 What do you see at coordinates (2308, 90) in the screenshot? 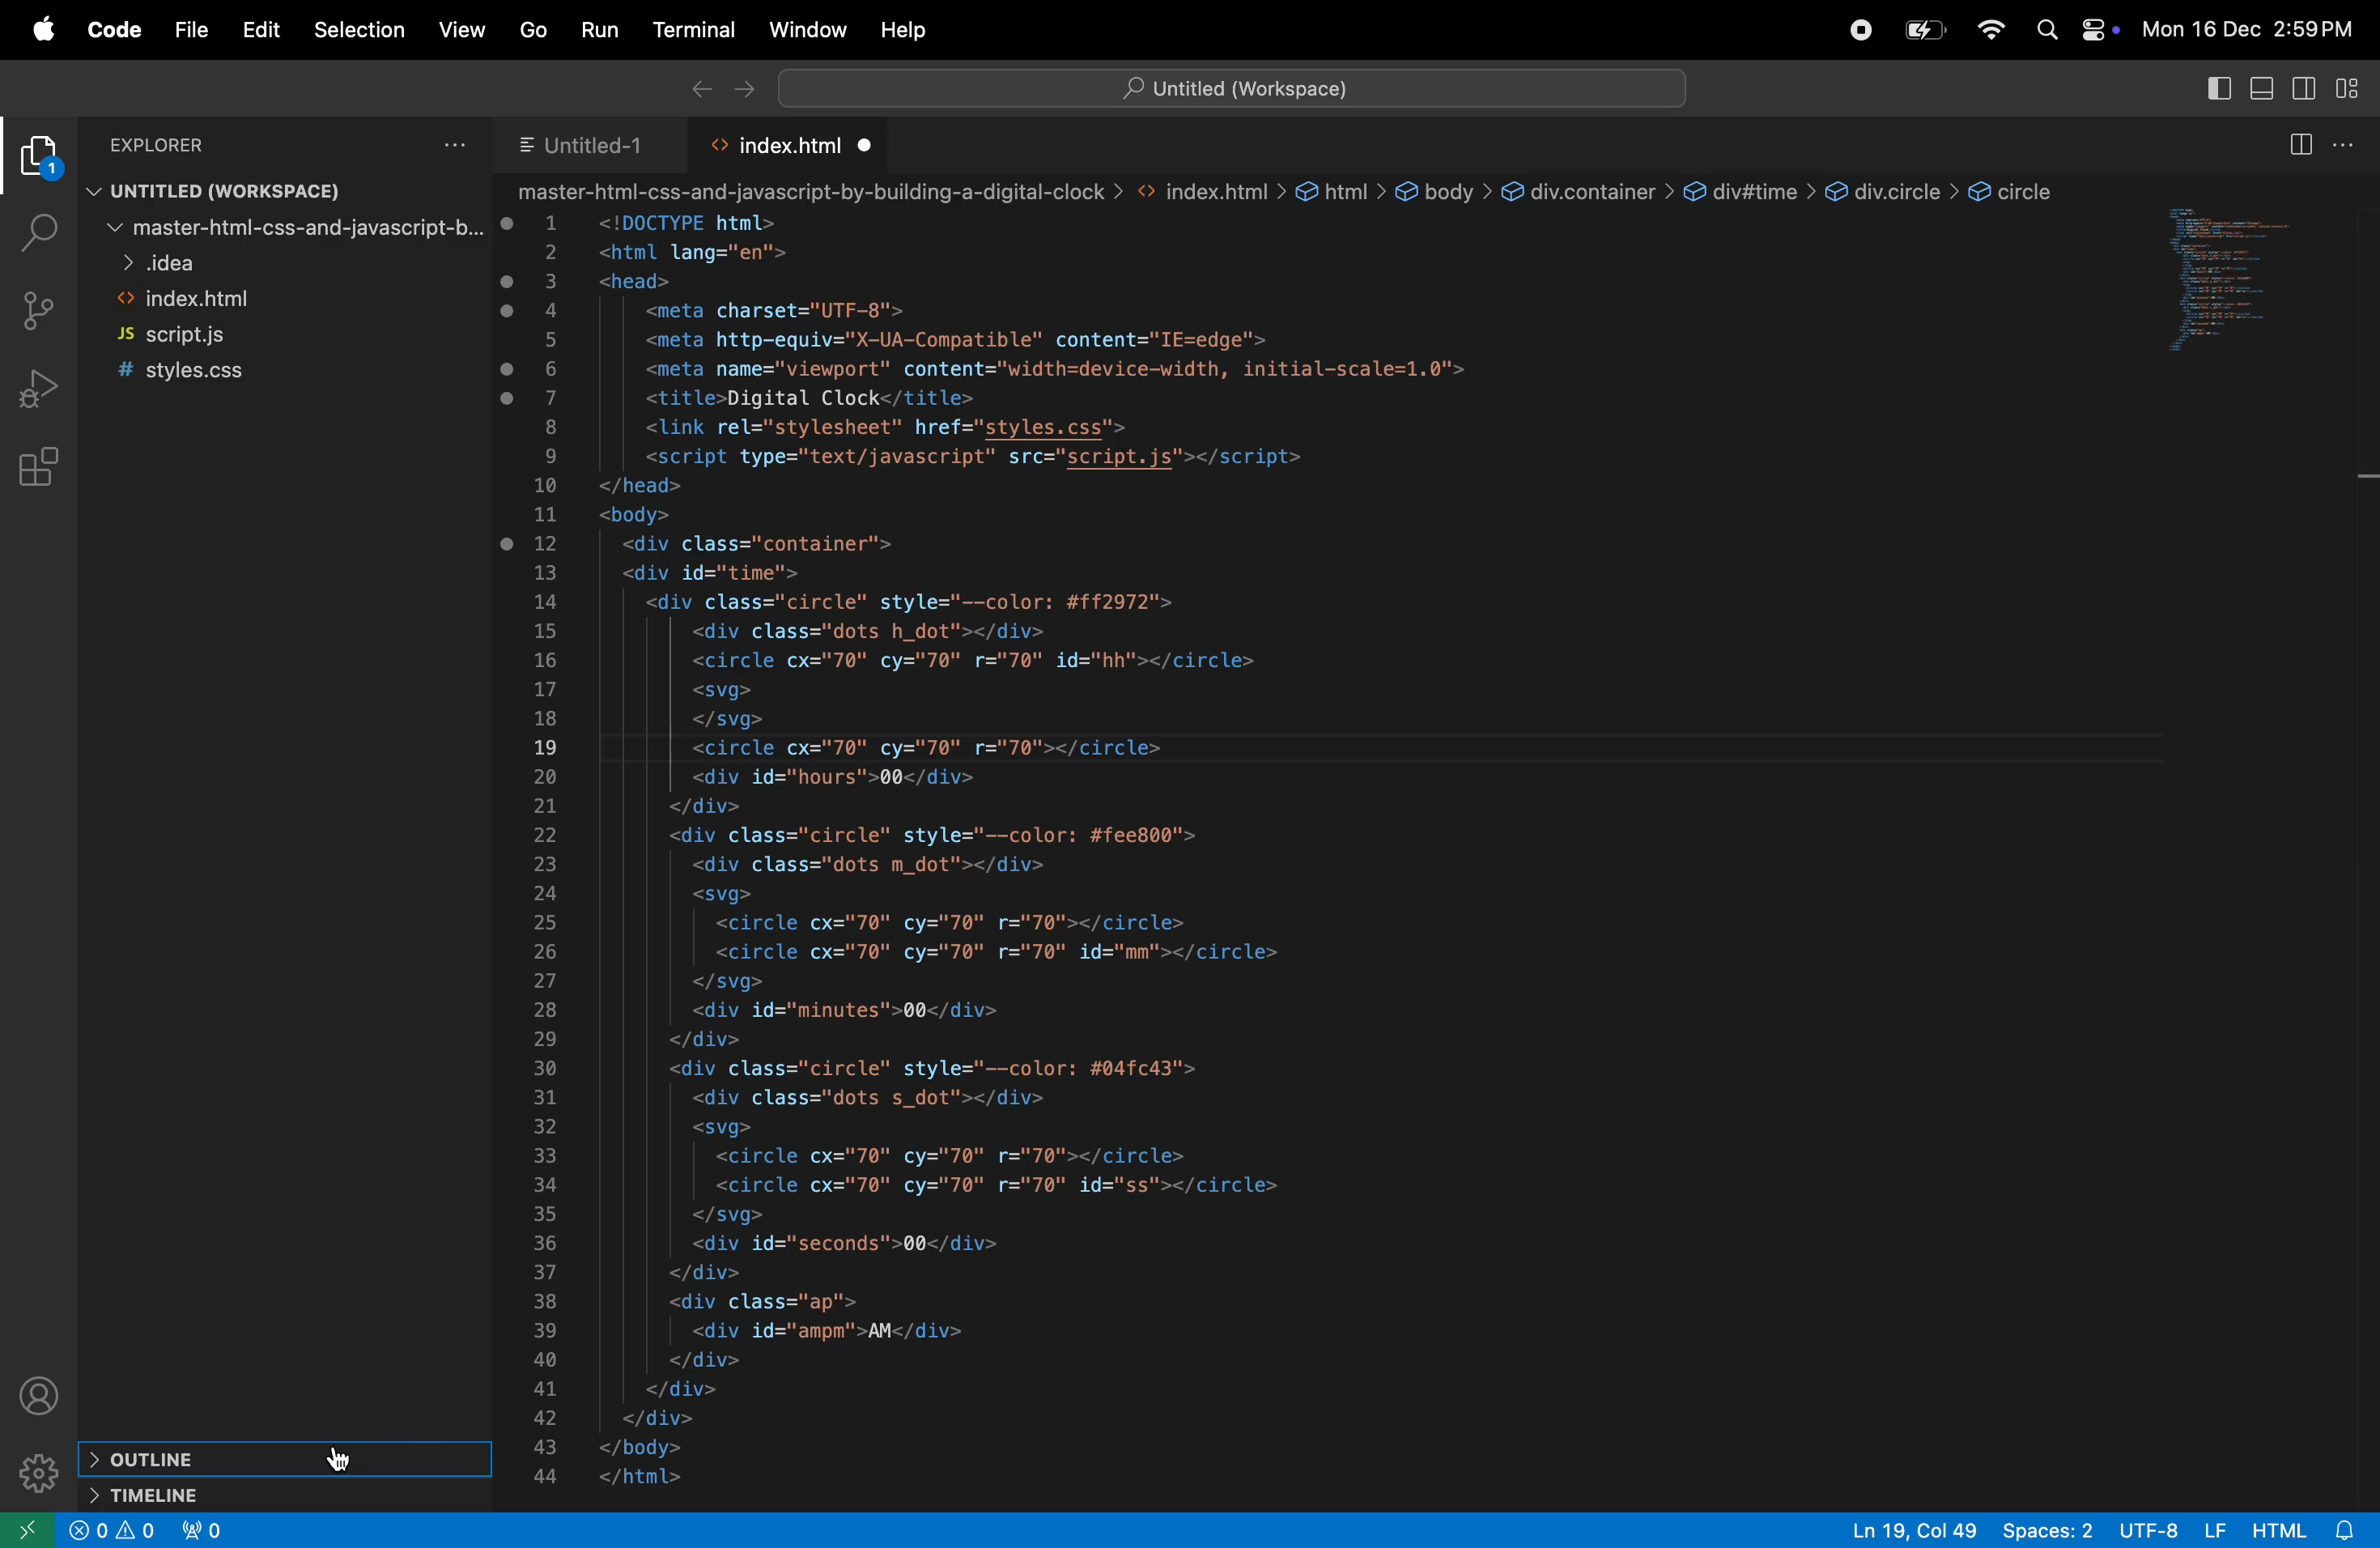
I see `toggle secondary side bar` at bounding box center [2308, 90].